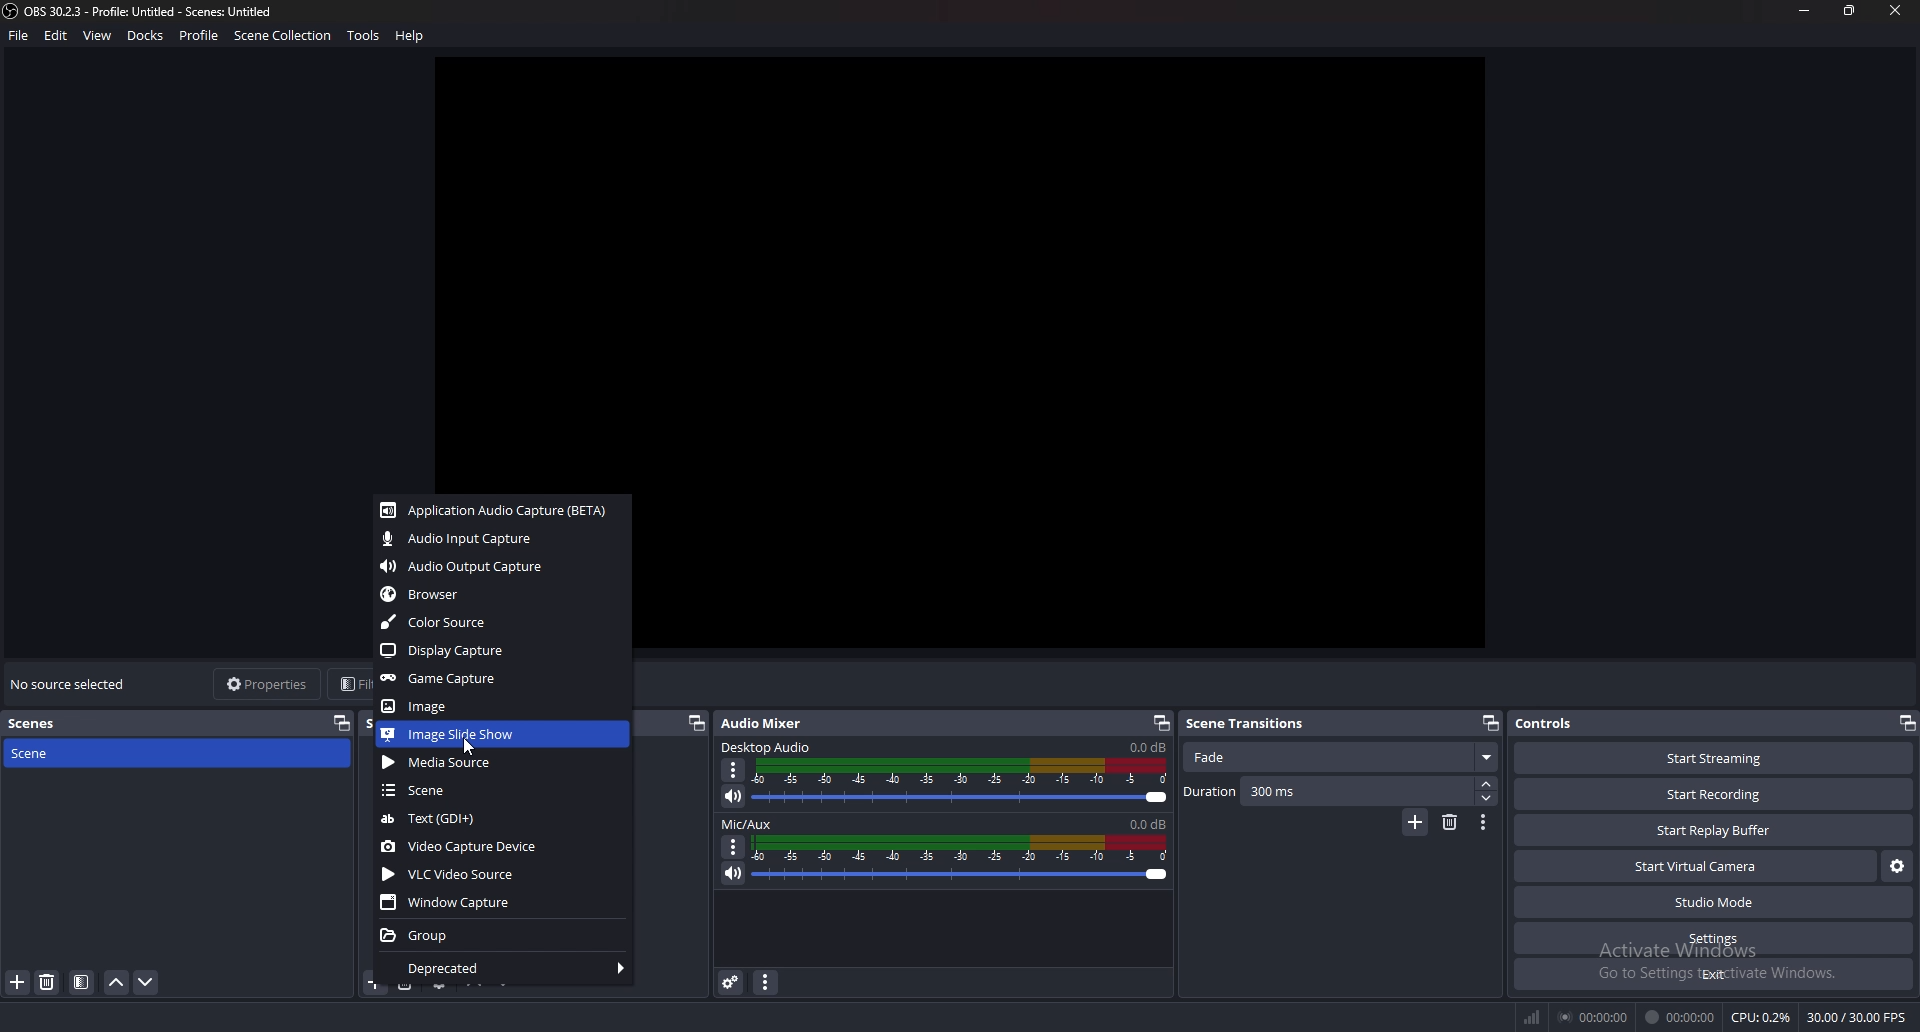 The height and width of the screenshot is (1032, 1920). Describe the element at coordinates (499, 595) in the screenshot. I see `browser` at that location.